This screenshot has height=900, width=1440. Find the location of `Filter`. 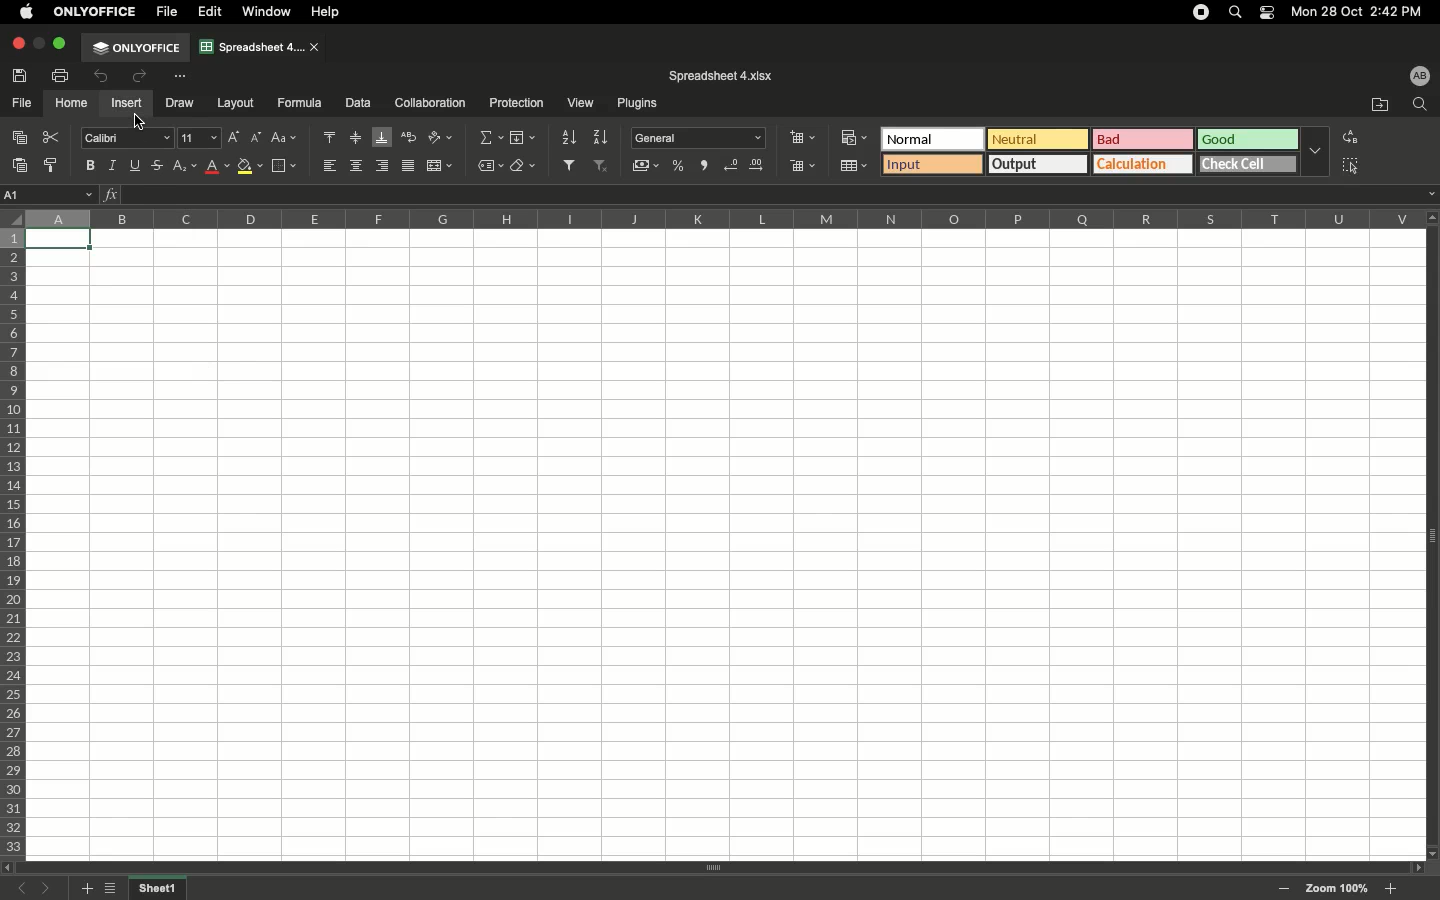

Filter is located at coordinates (568, 164).